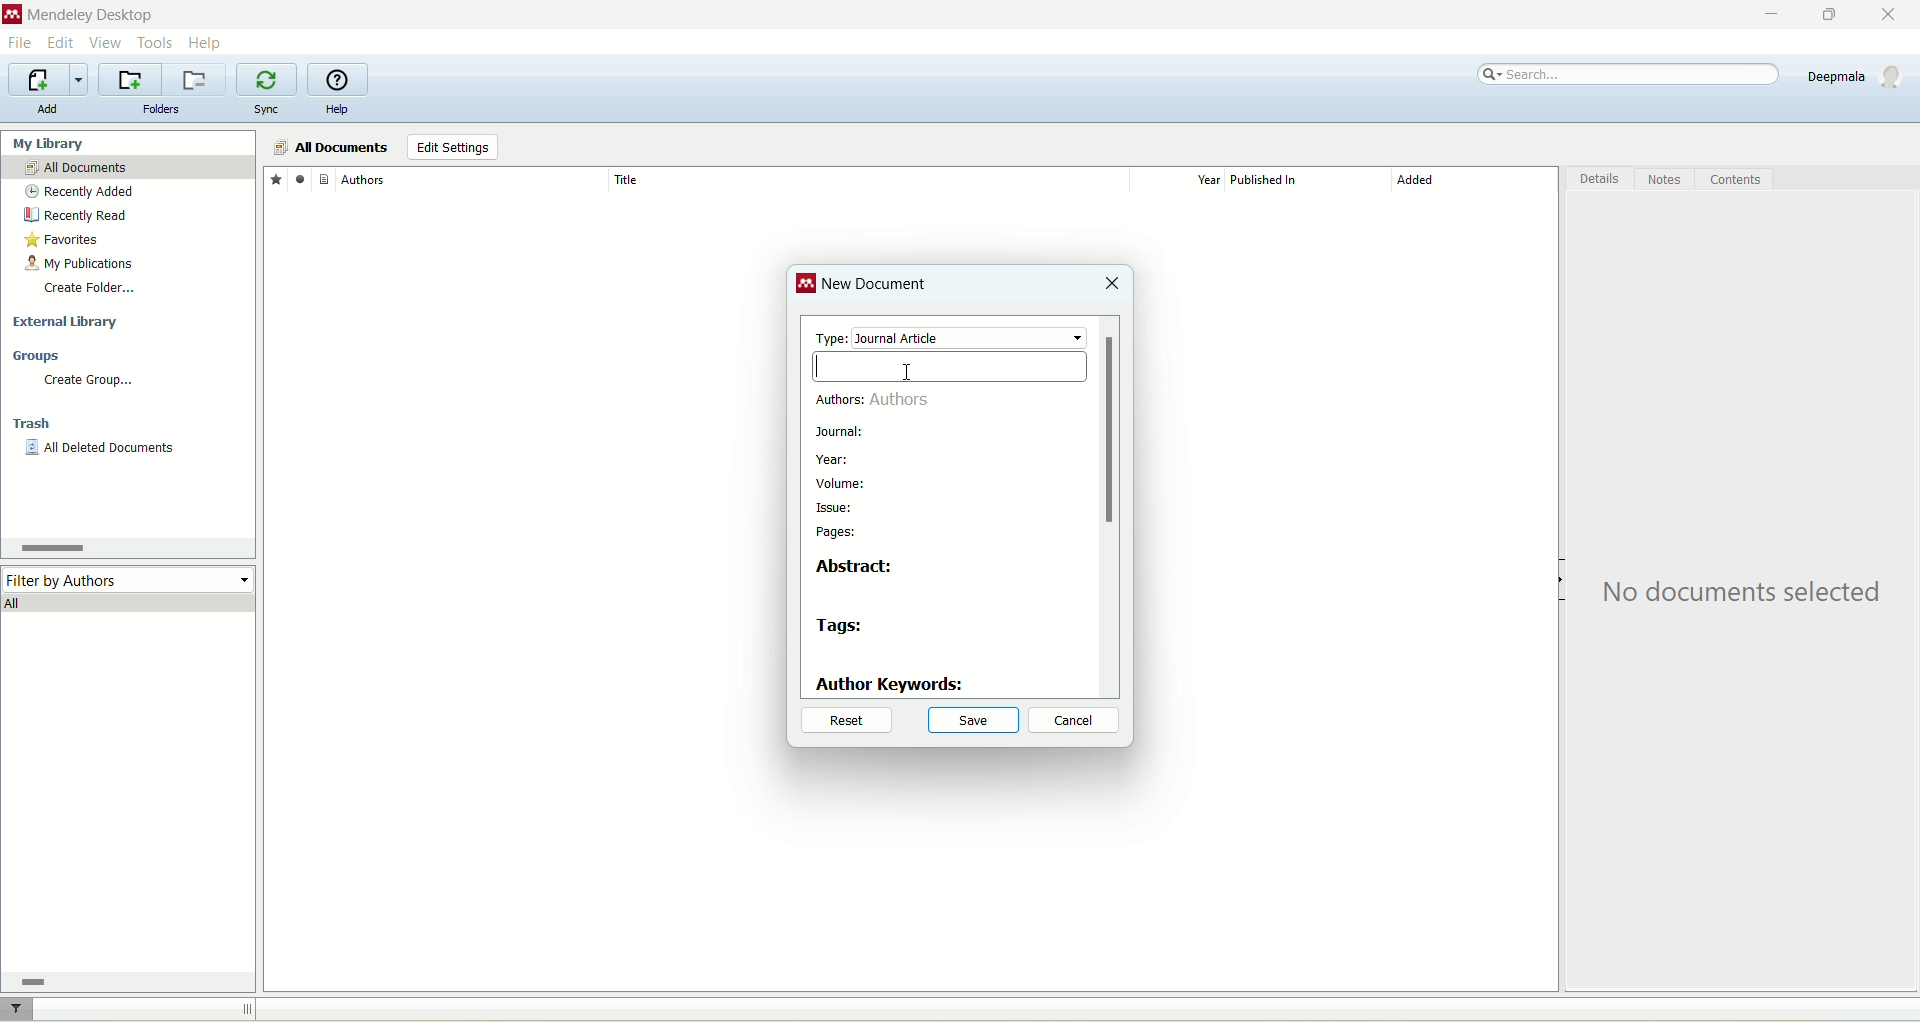 This screenshot has height=1022, width=1920. Describe the element at coordinates (162, 110) in the screenshot. I see `folders` at that location.